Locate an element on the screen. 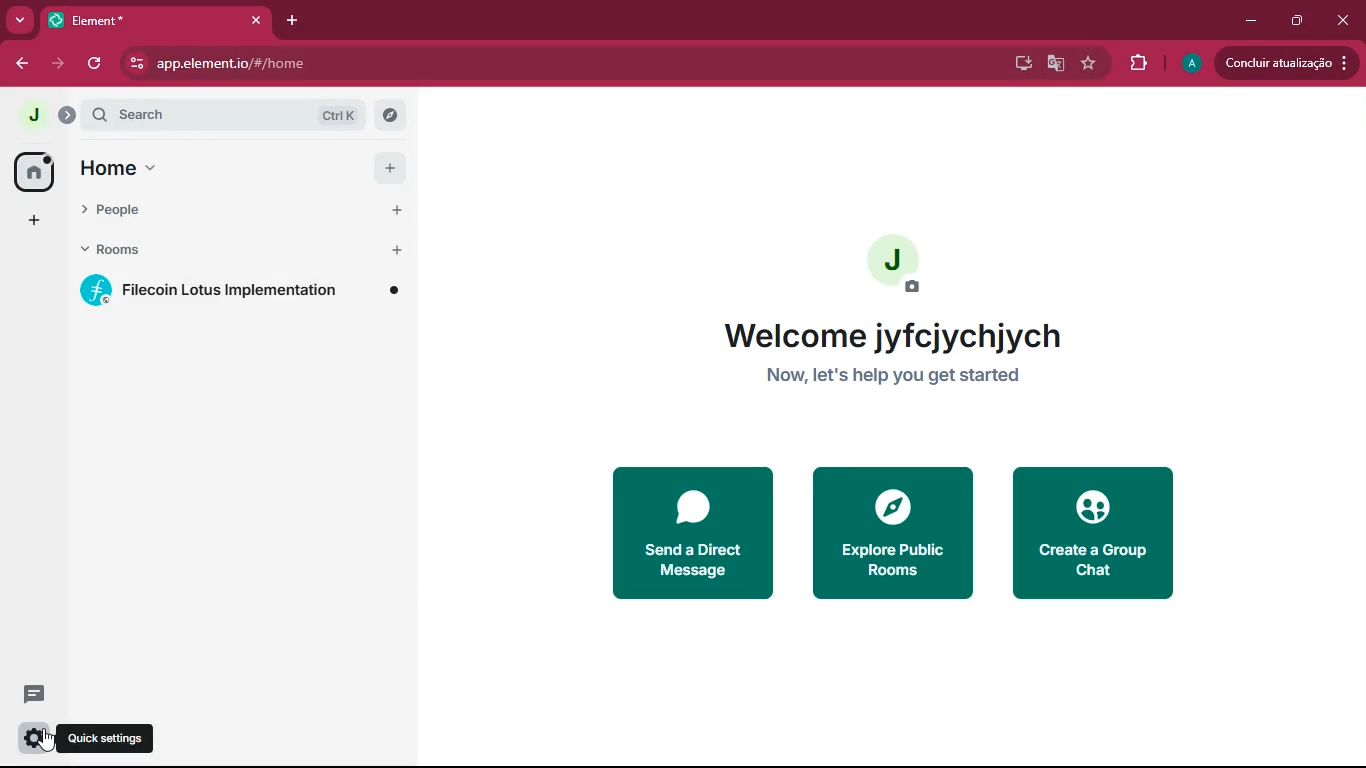 The image size is (1366, 768). Now, let's help you get started is located at coordinates (892, 379).